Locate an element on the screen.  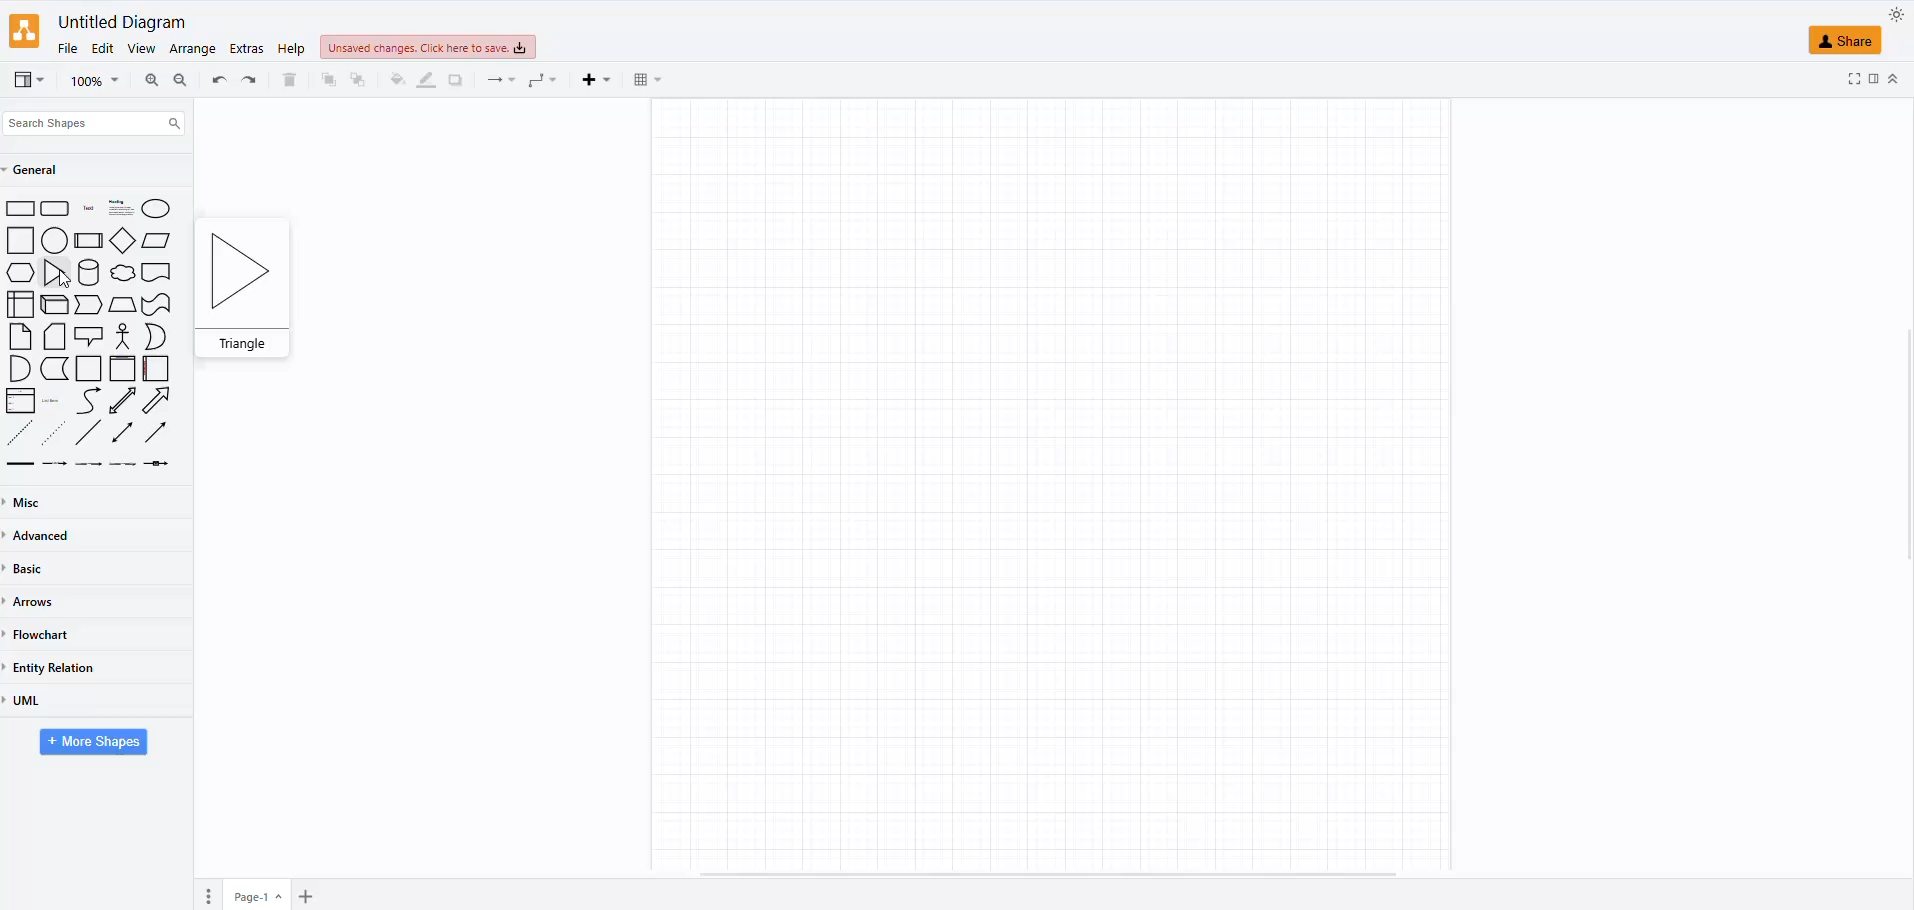
Two sided arrow is located at coordinates (122, 432).